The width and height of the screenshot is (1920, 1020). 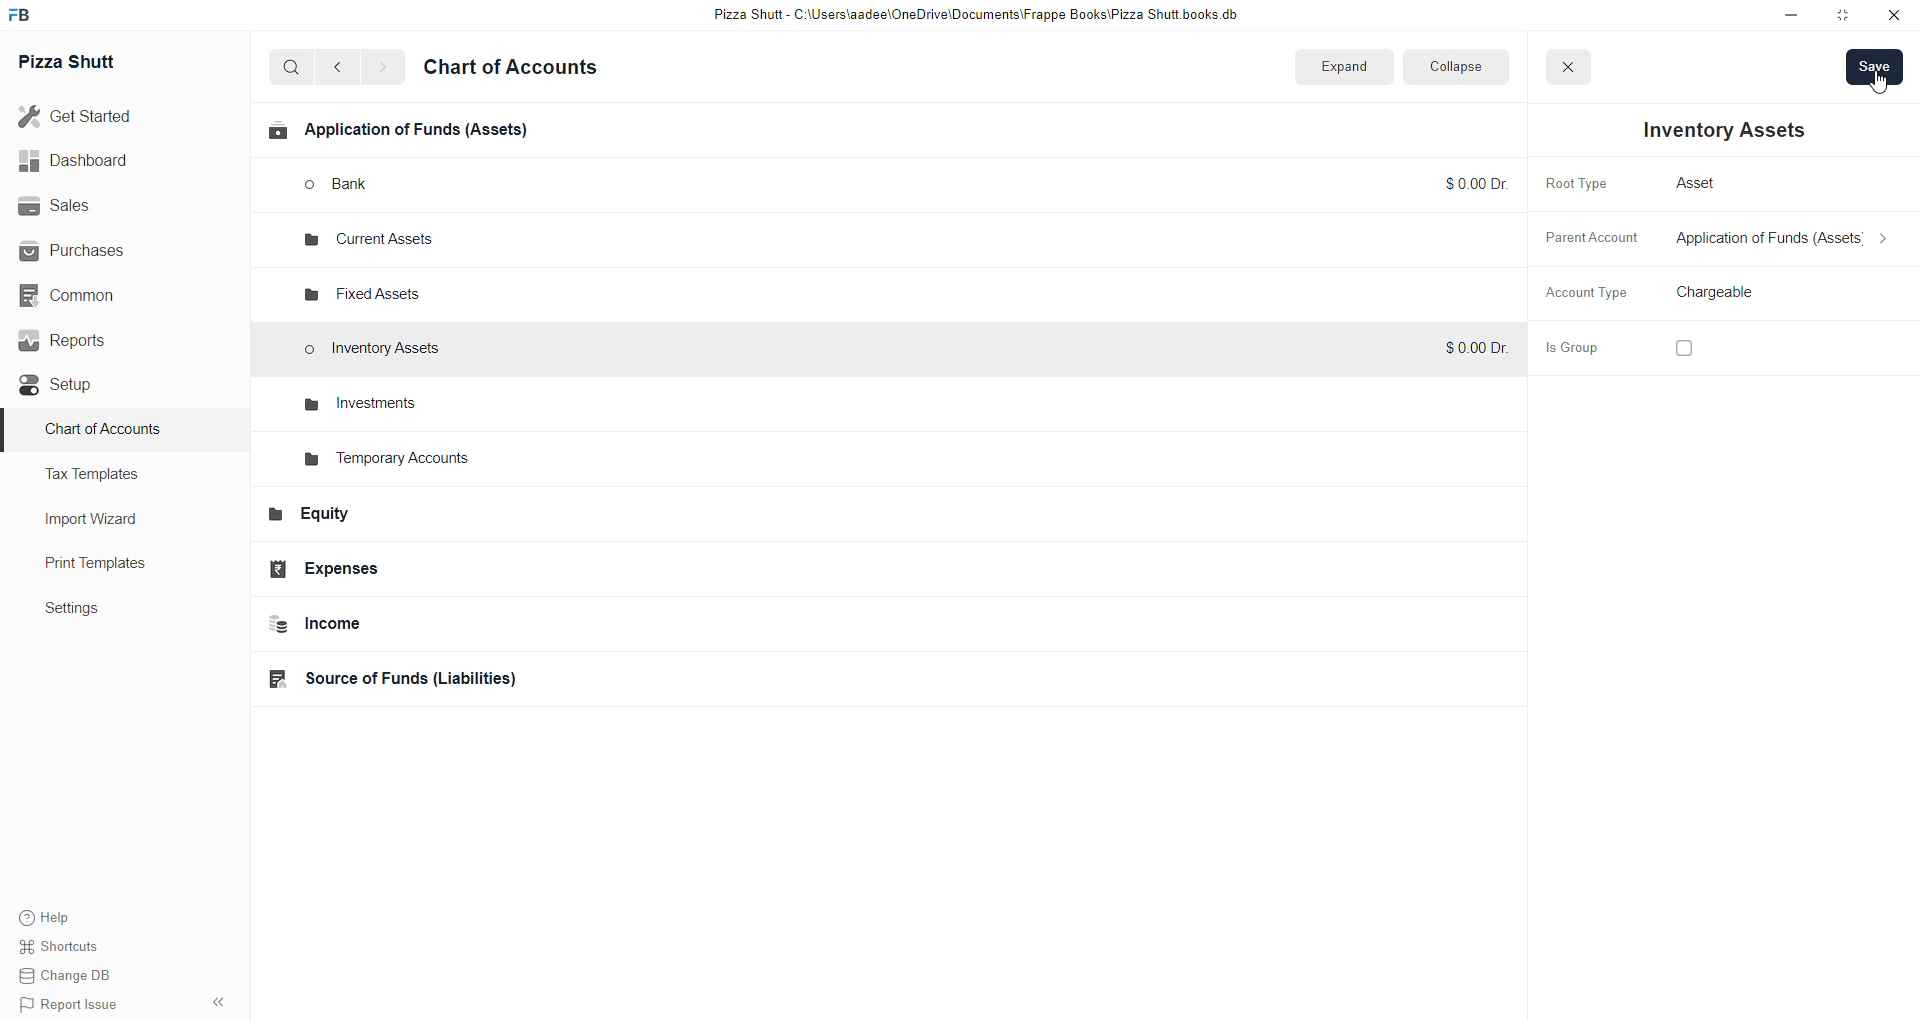 I want to click on Income , so click(x=421, y=627).